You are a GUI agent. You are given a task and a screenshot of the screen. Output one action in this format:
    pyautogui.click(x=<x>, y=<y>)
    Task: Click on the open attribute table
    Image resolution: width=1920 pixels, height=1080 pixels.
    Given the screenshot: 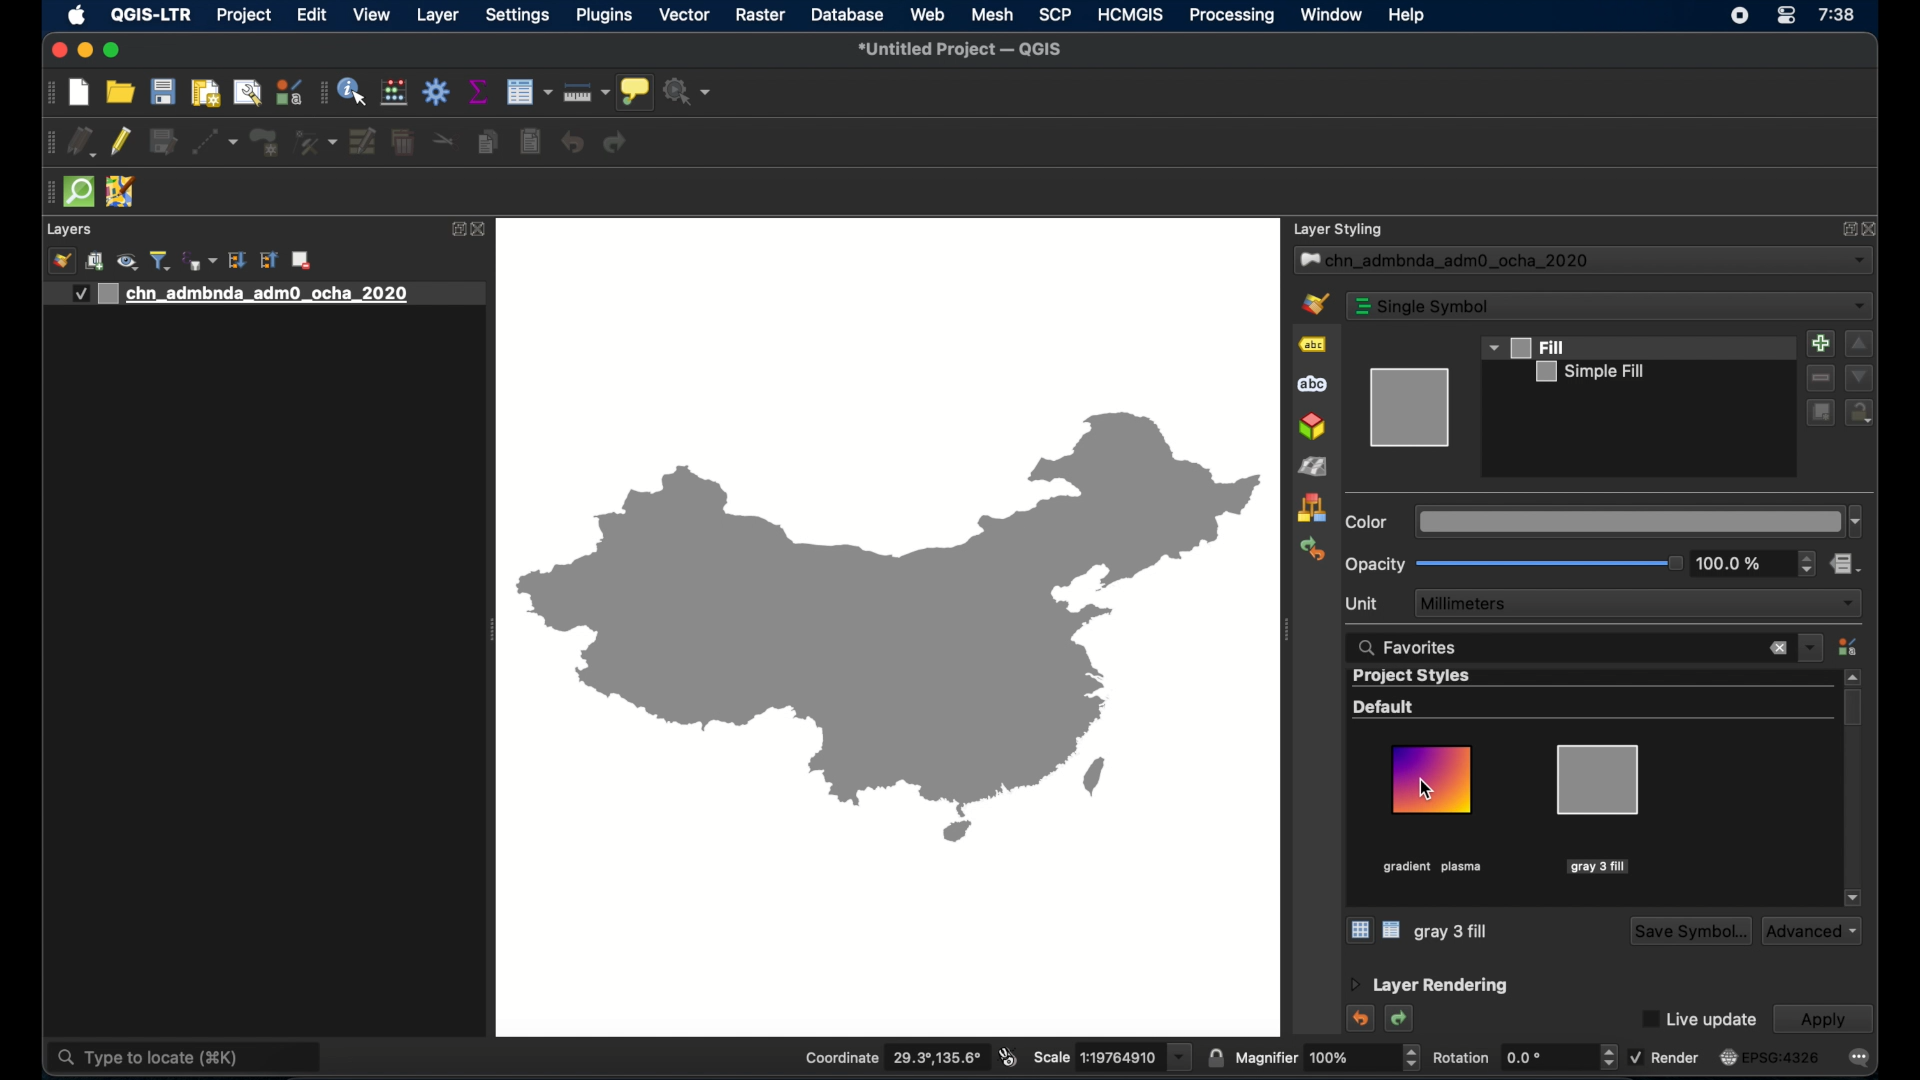 What is the action you would take?
    pyautogui.click(x=529, y=92)
    